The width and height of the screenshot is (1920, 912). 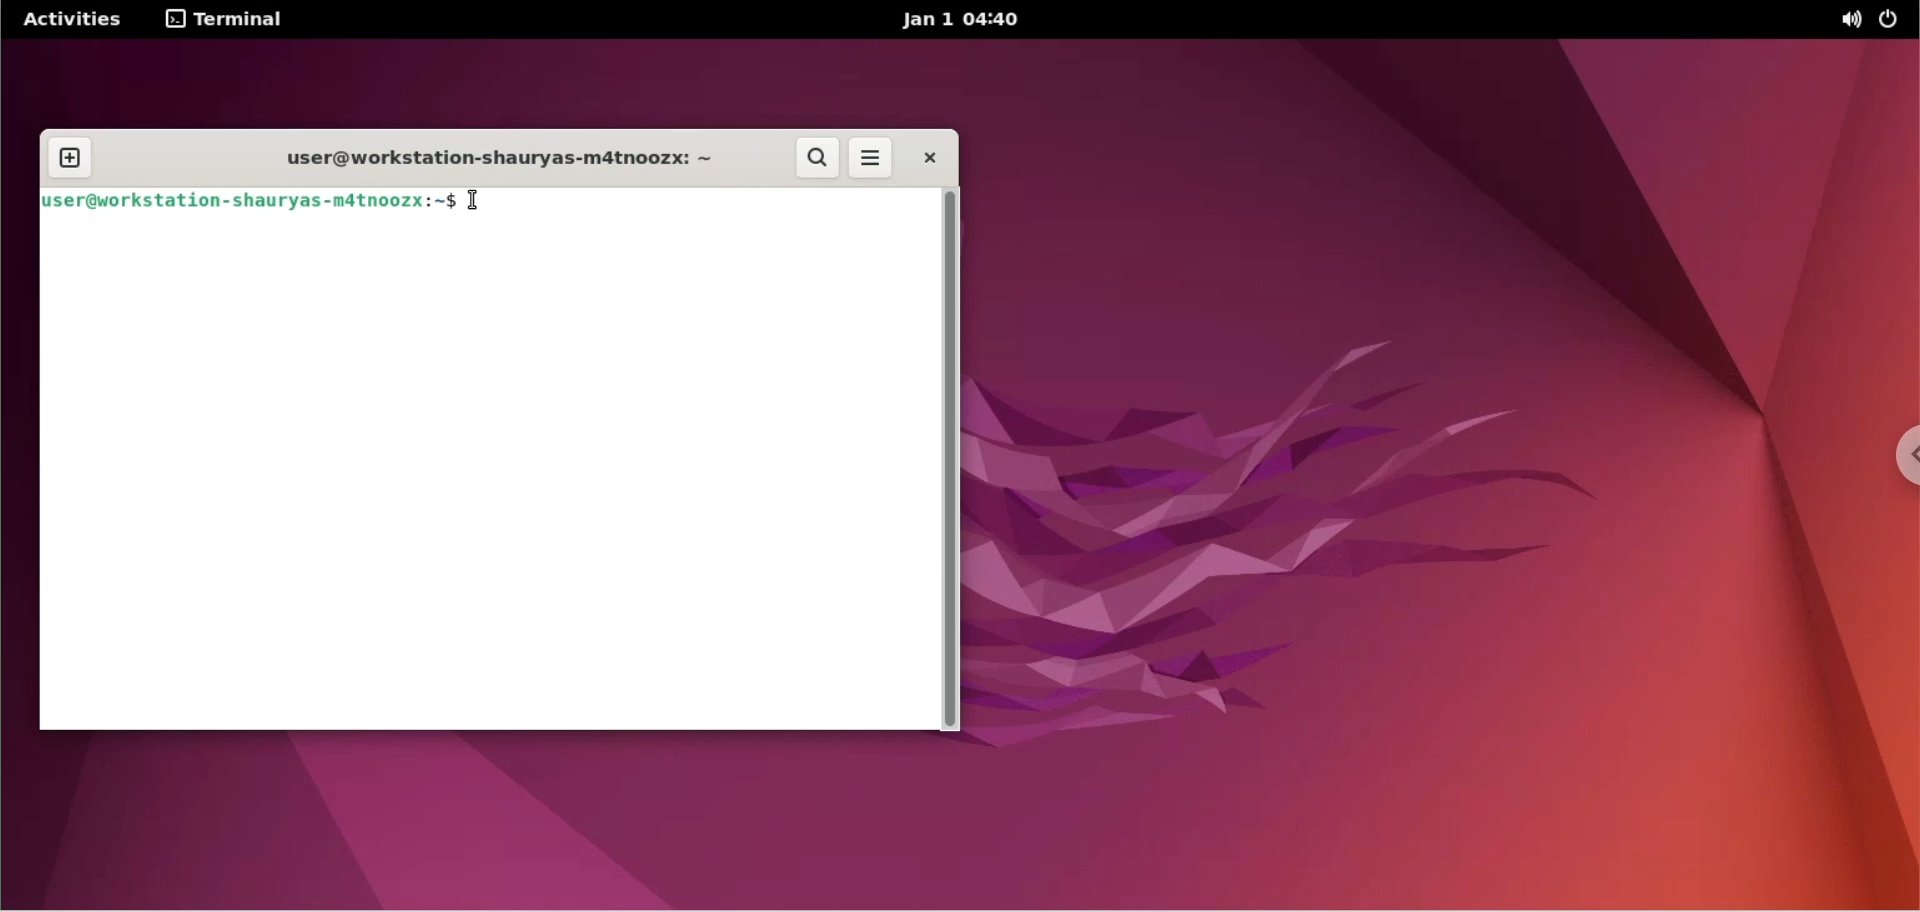 I want to click on Activities, so click(x=68, y=22).